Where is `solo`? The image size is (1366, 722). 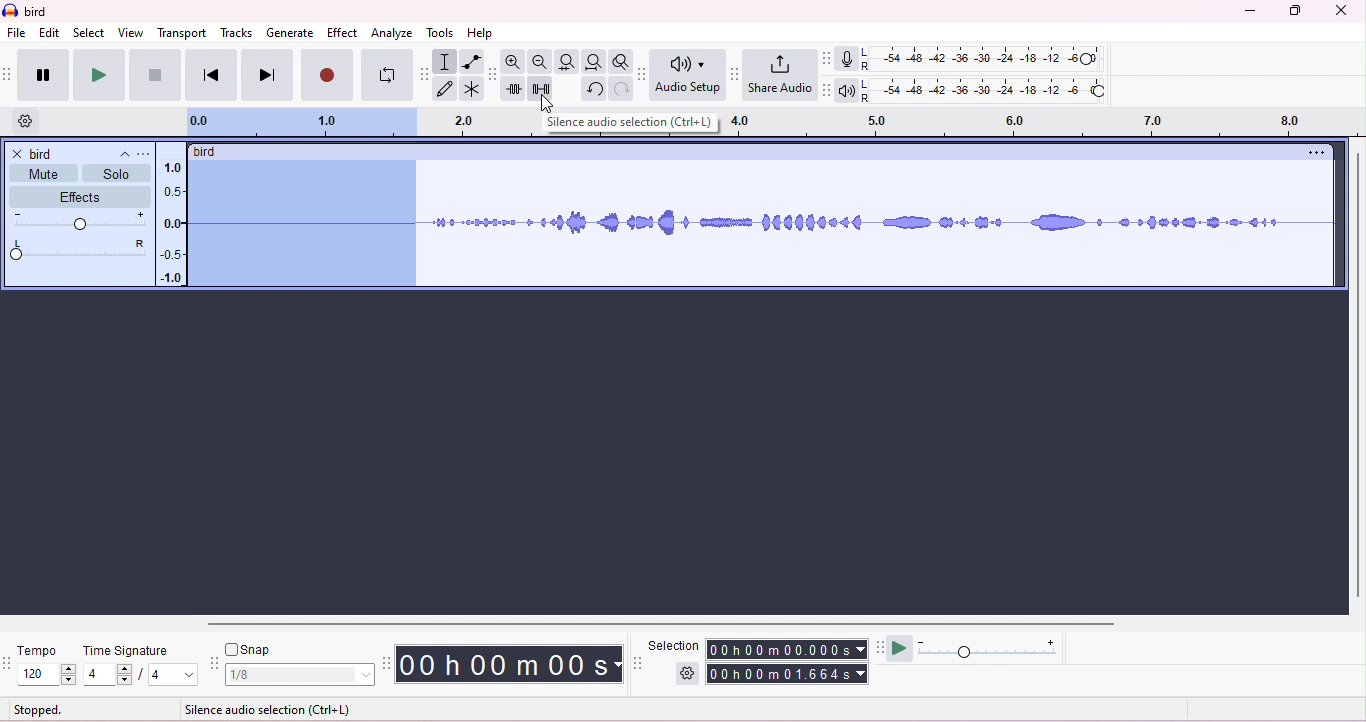
solo is located at coordinates (116, 174).